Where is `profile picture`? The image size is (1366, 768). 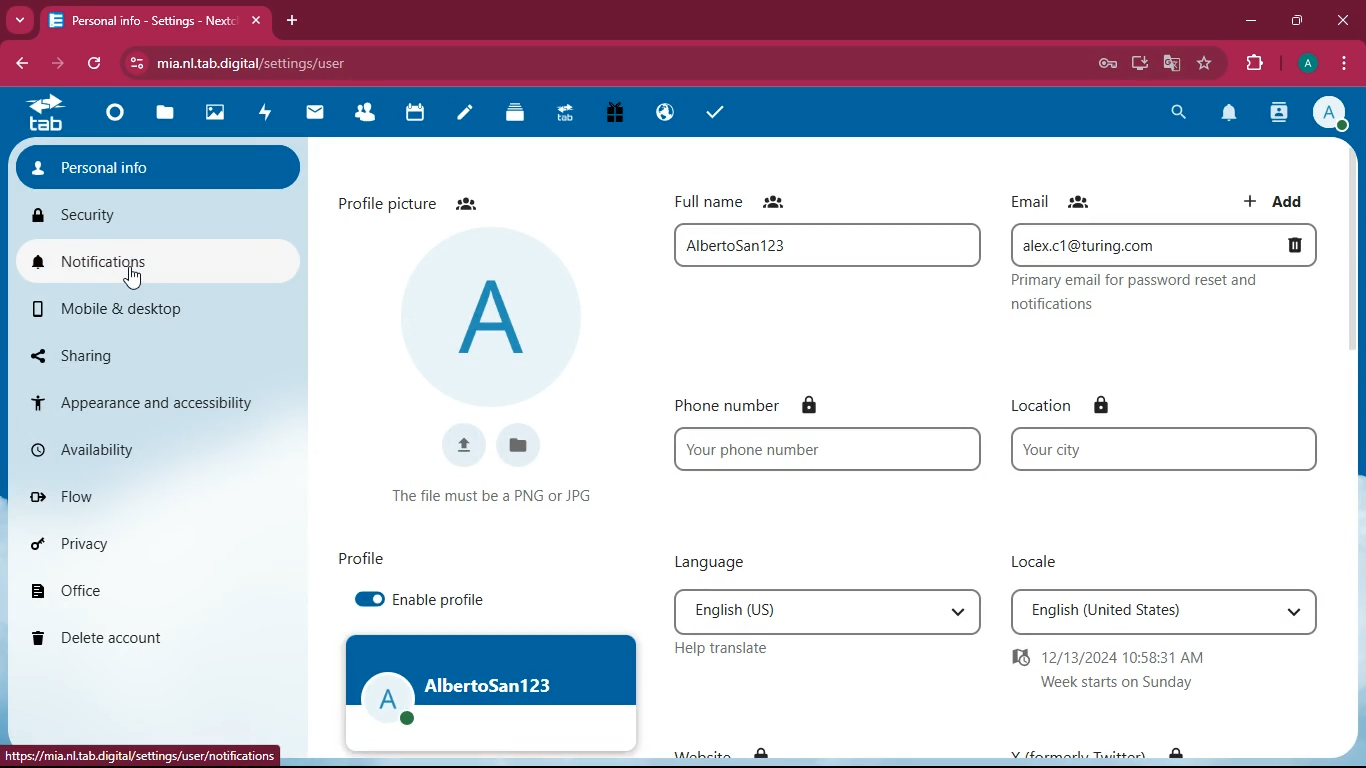
profile picture is located at coordinates (384, 203).